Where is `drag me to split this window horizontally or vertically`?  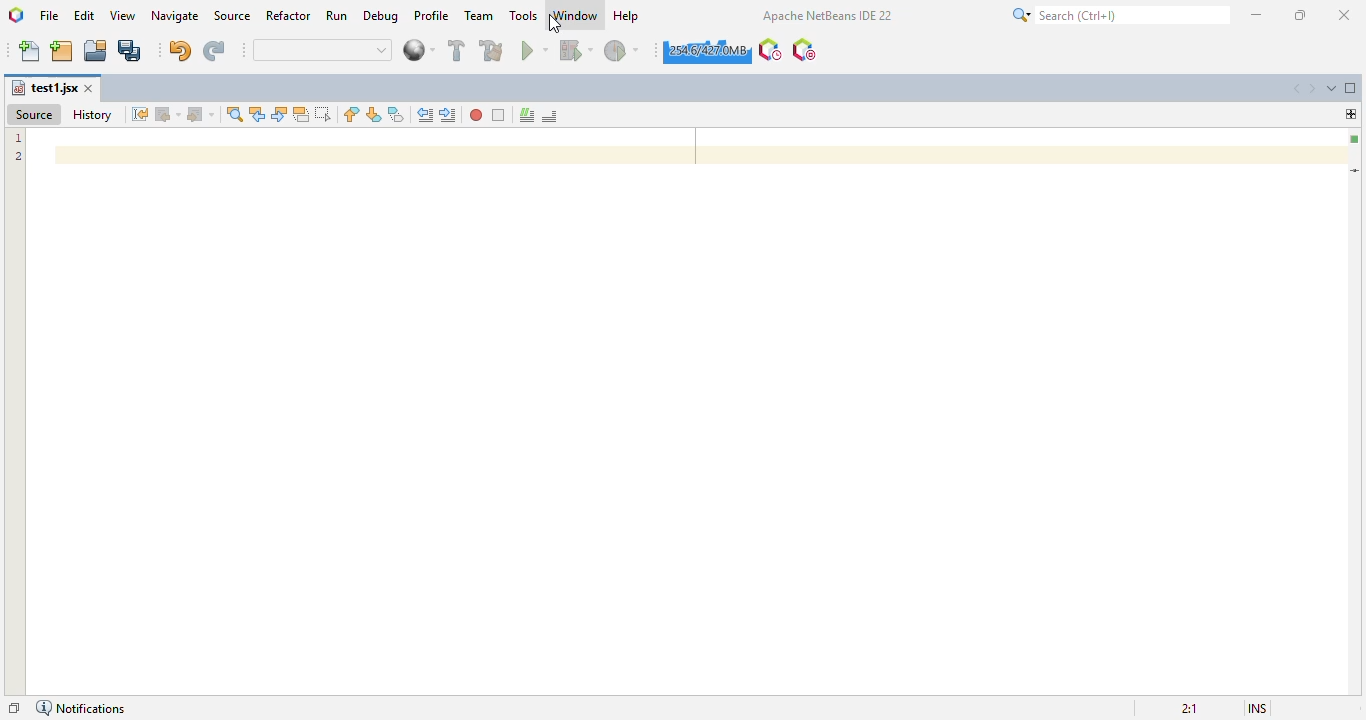 drag me to split this window horizontally or vertically is located at coordinates (1351, 113).